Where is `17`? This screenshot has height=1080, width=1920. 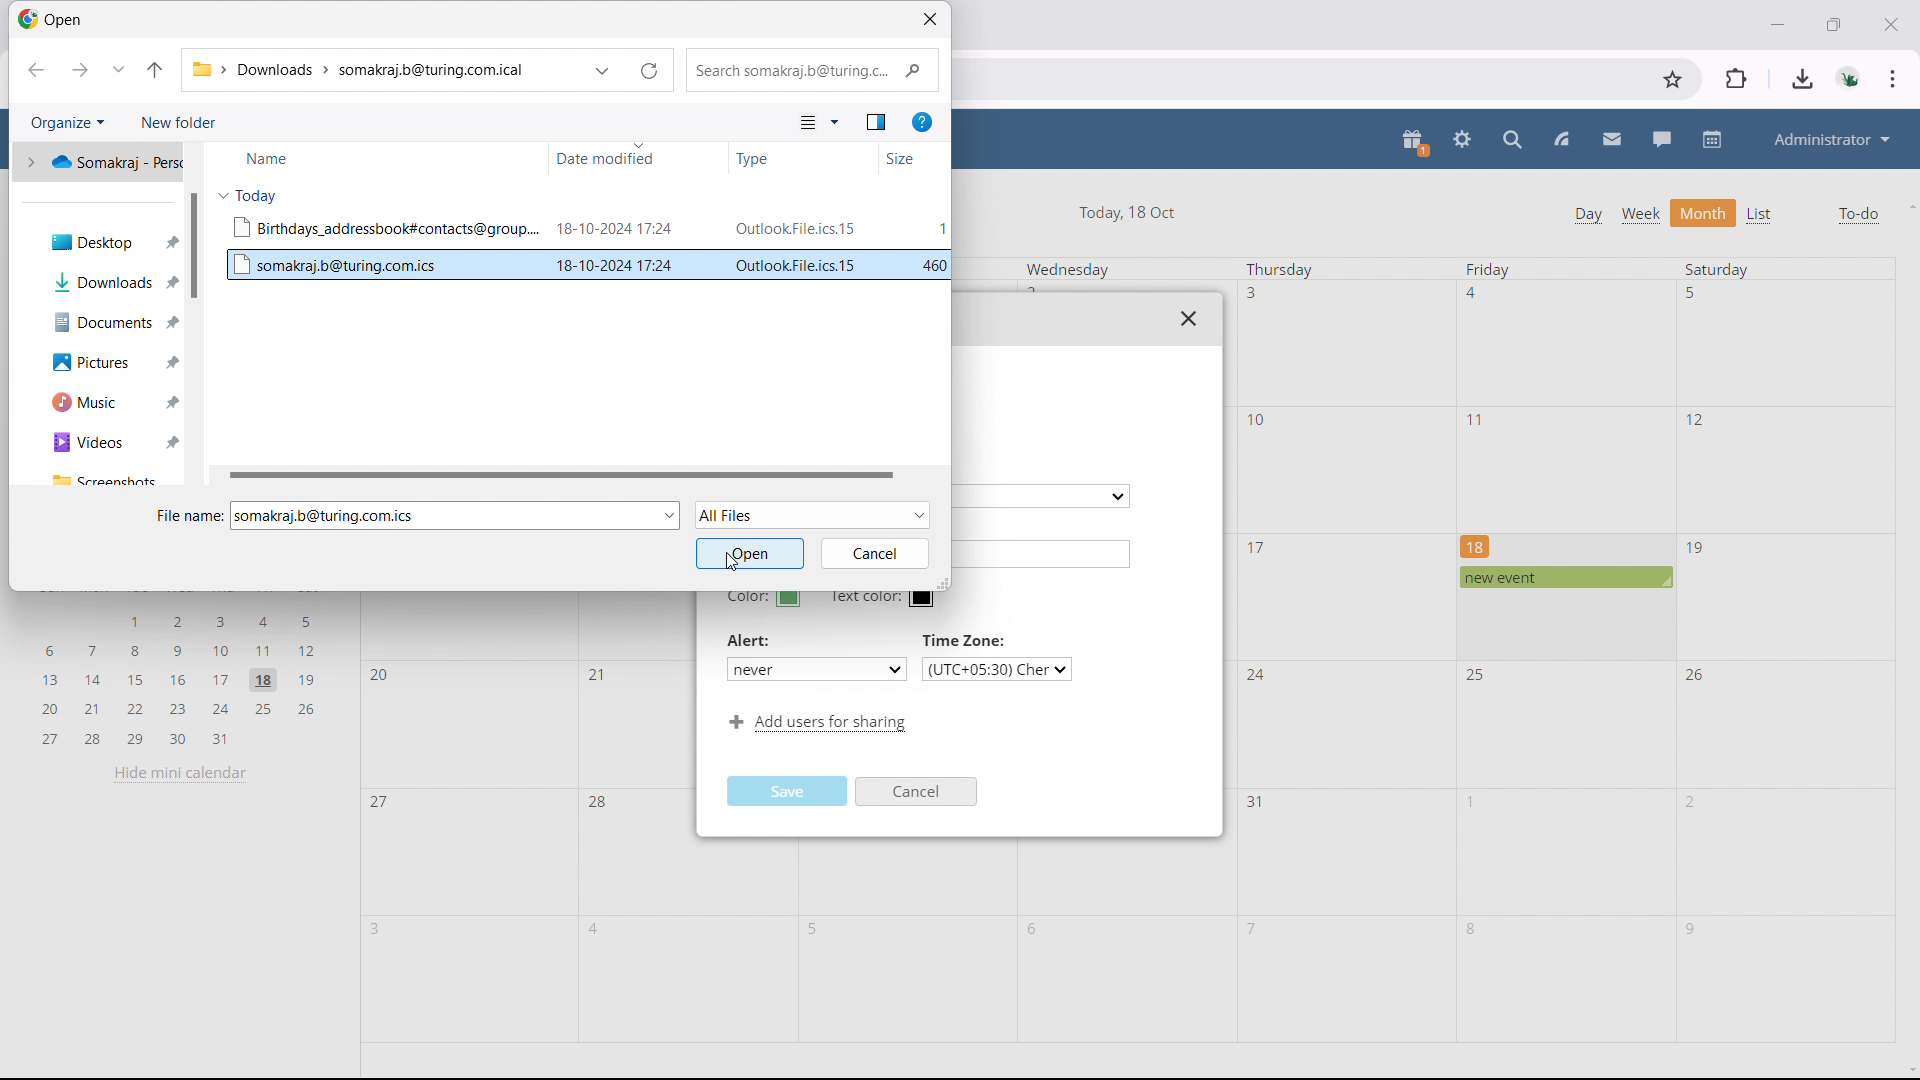
17 is located at coordinates (1257, 547).